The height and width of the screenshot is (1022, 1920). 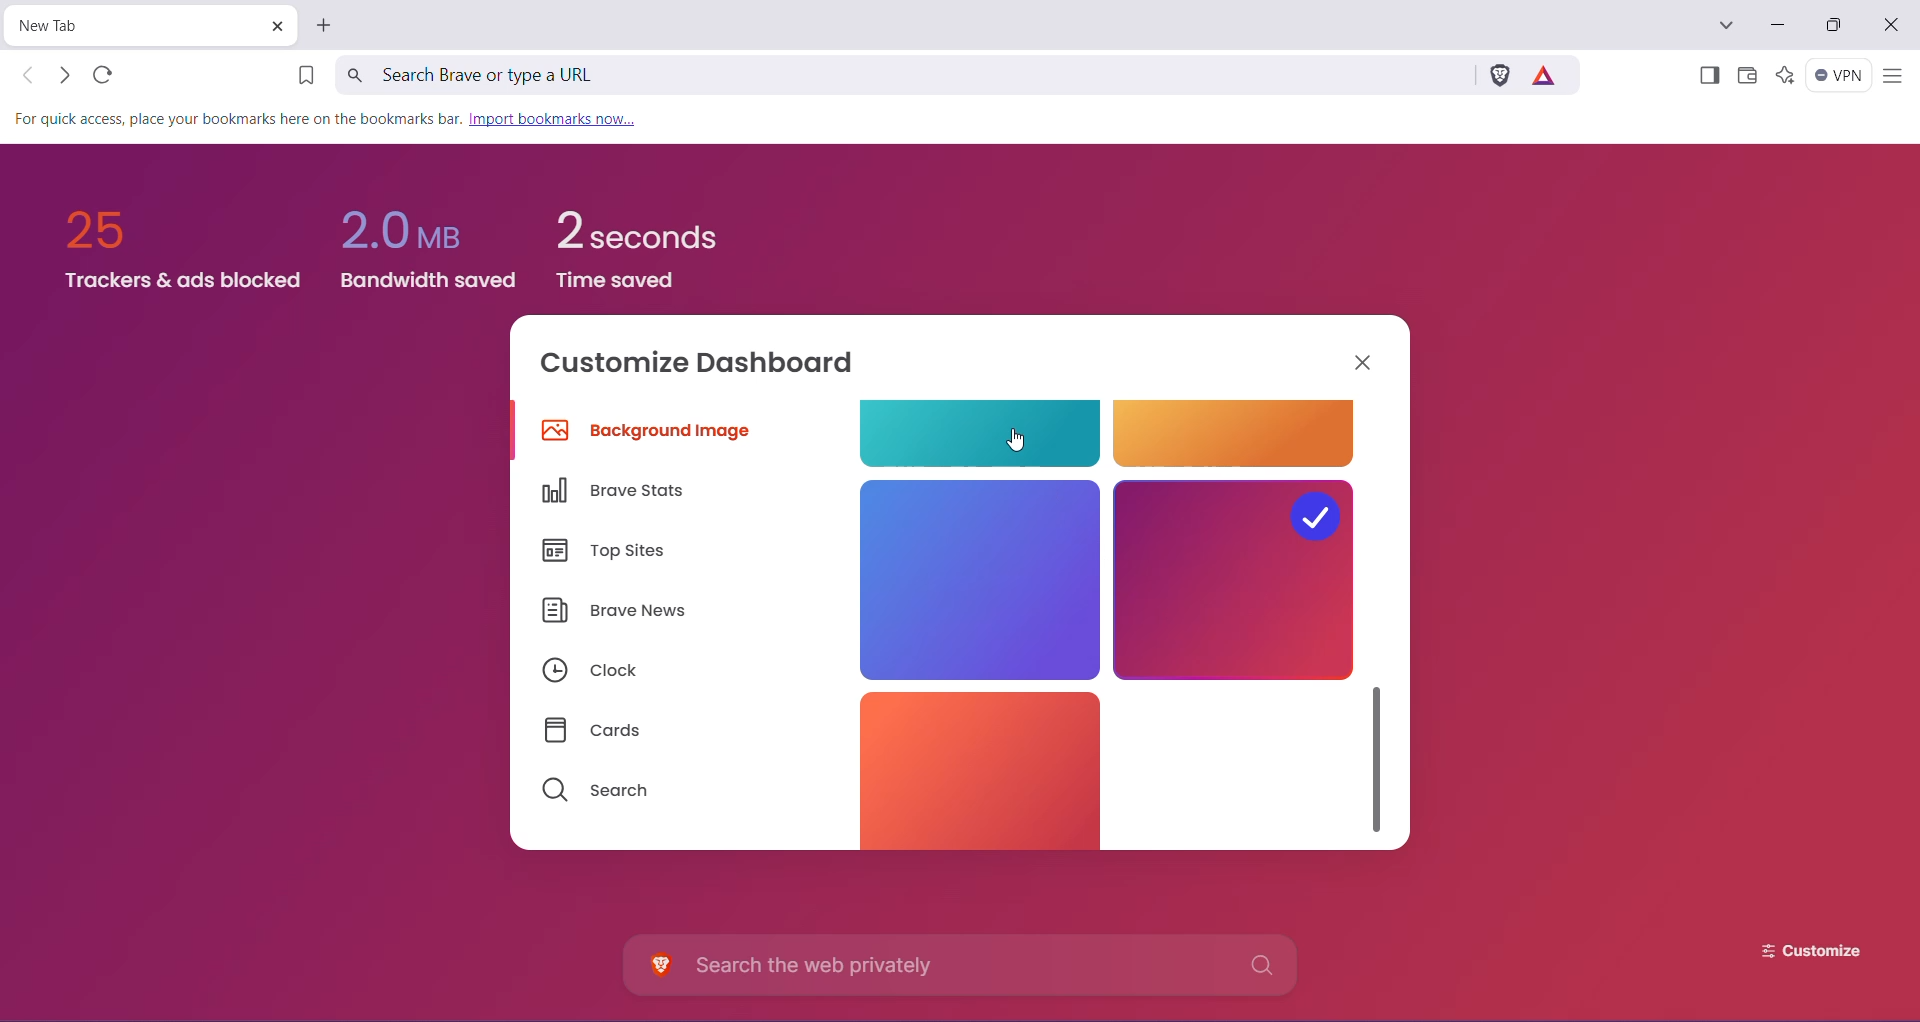 What do you see at coordinates (173, 242) in the screenshot?
I see `25 trackers & ads blocked` at bounding box center [173, 242].